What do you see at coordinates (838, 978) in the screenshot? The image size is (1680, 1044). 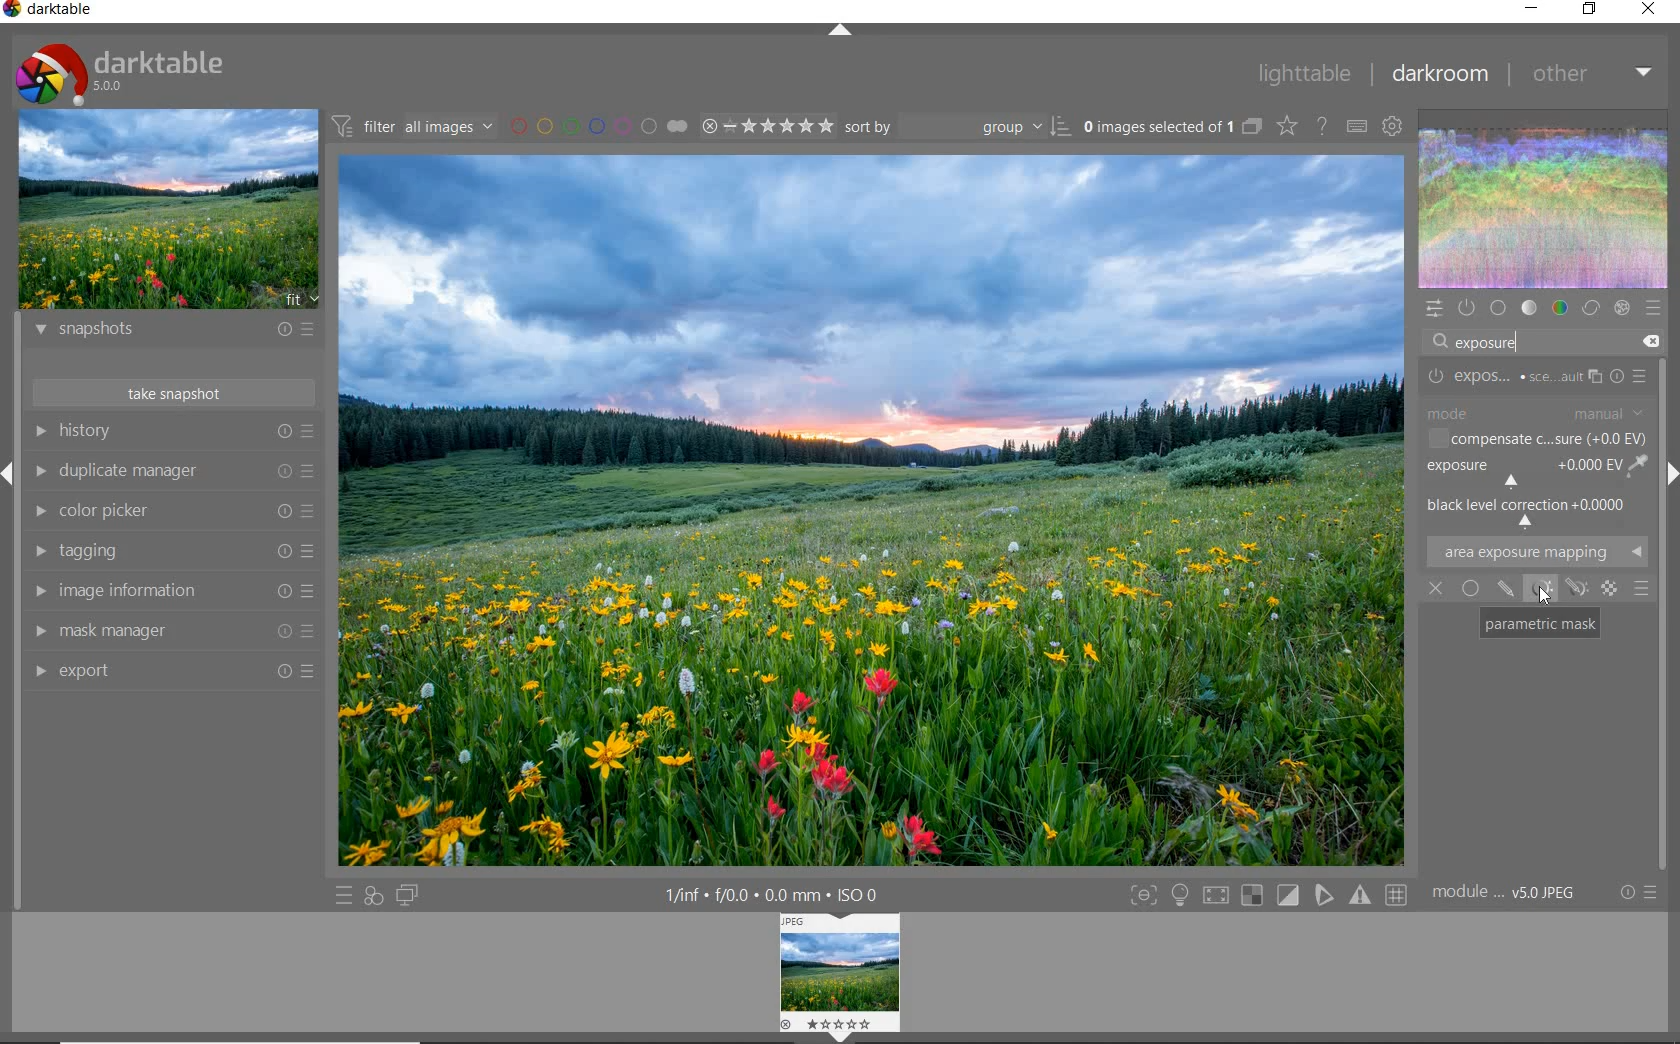 I see `image preview` at bounding box center [838, 978].